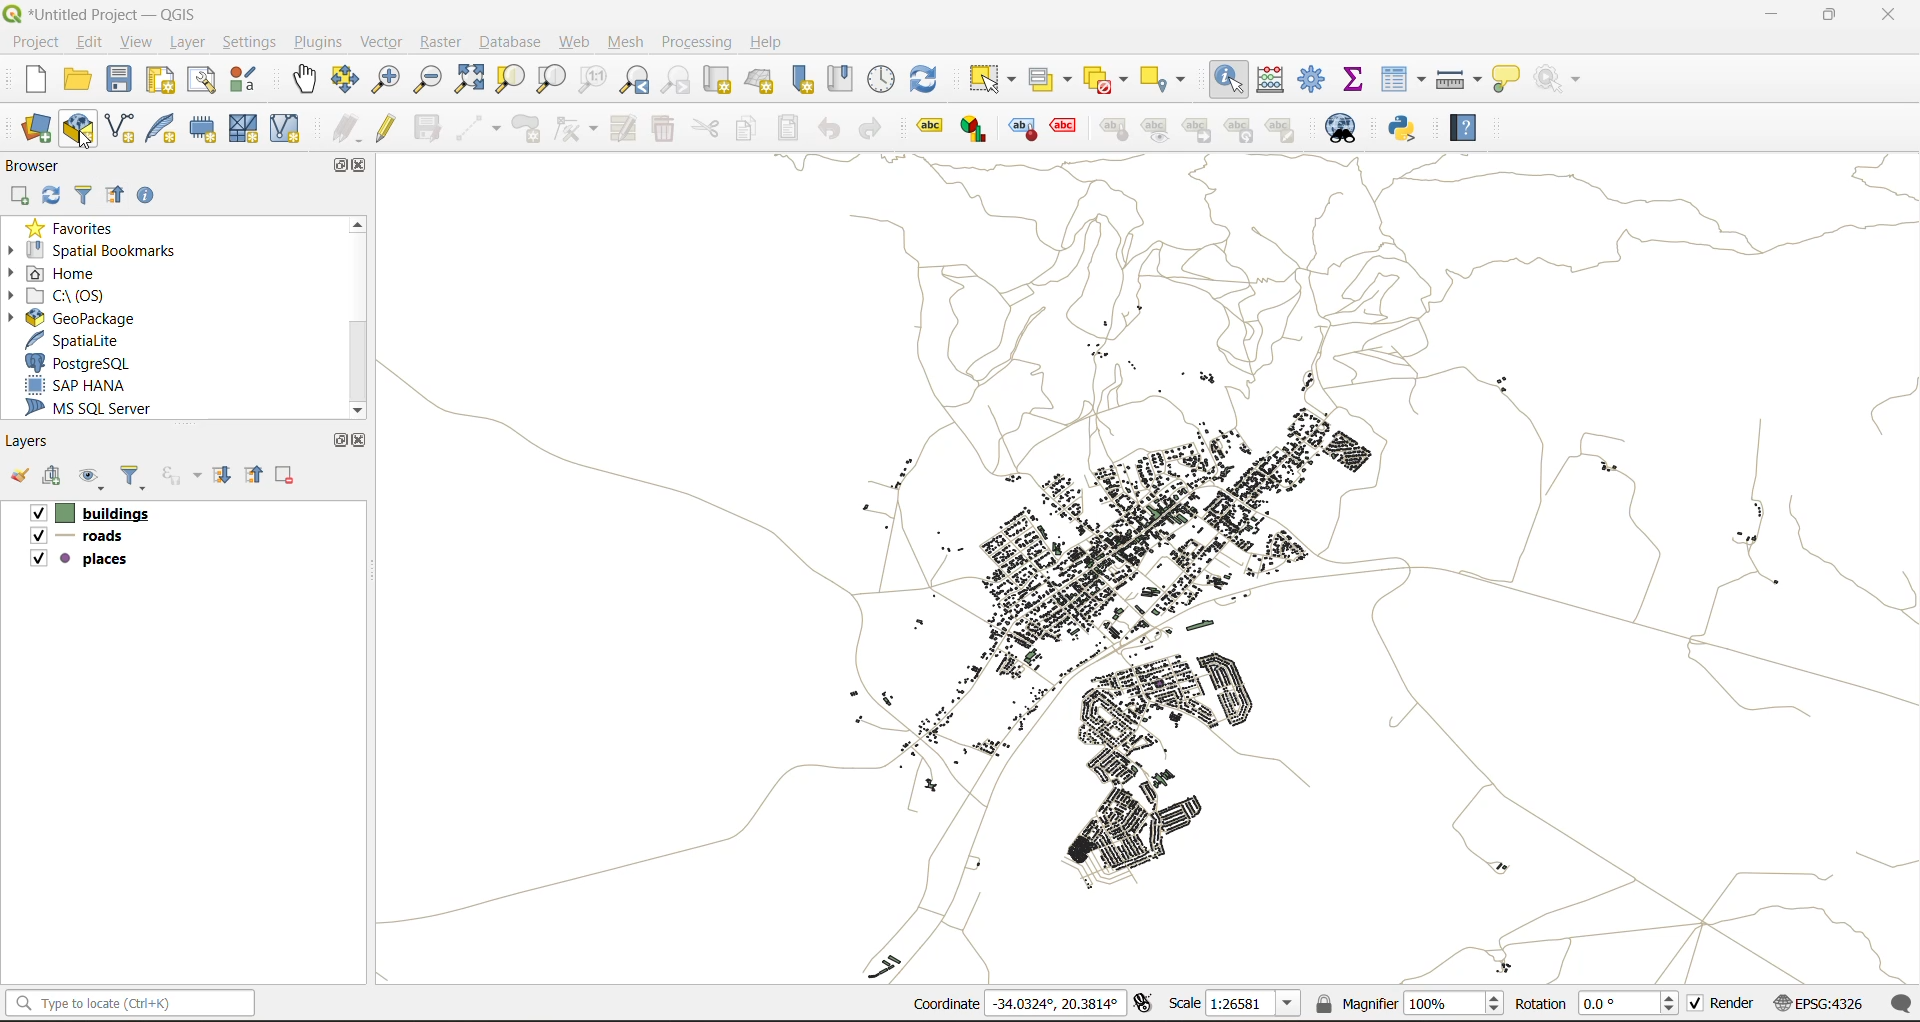  What do you see at coordinates (1404, 80) in the screenshot?
I see `attributes table` at bounding box center [1404, 80].